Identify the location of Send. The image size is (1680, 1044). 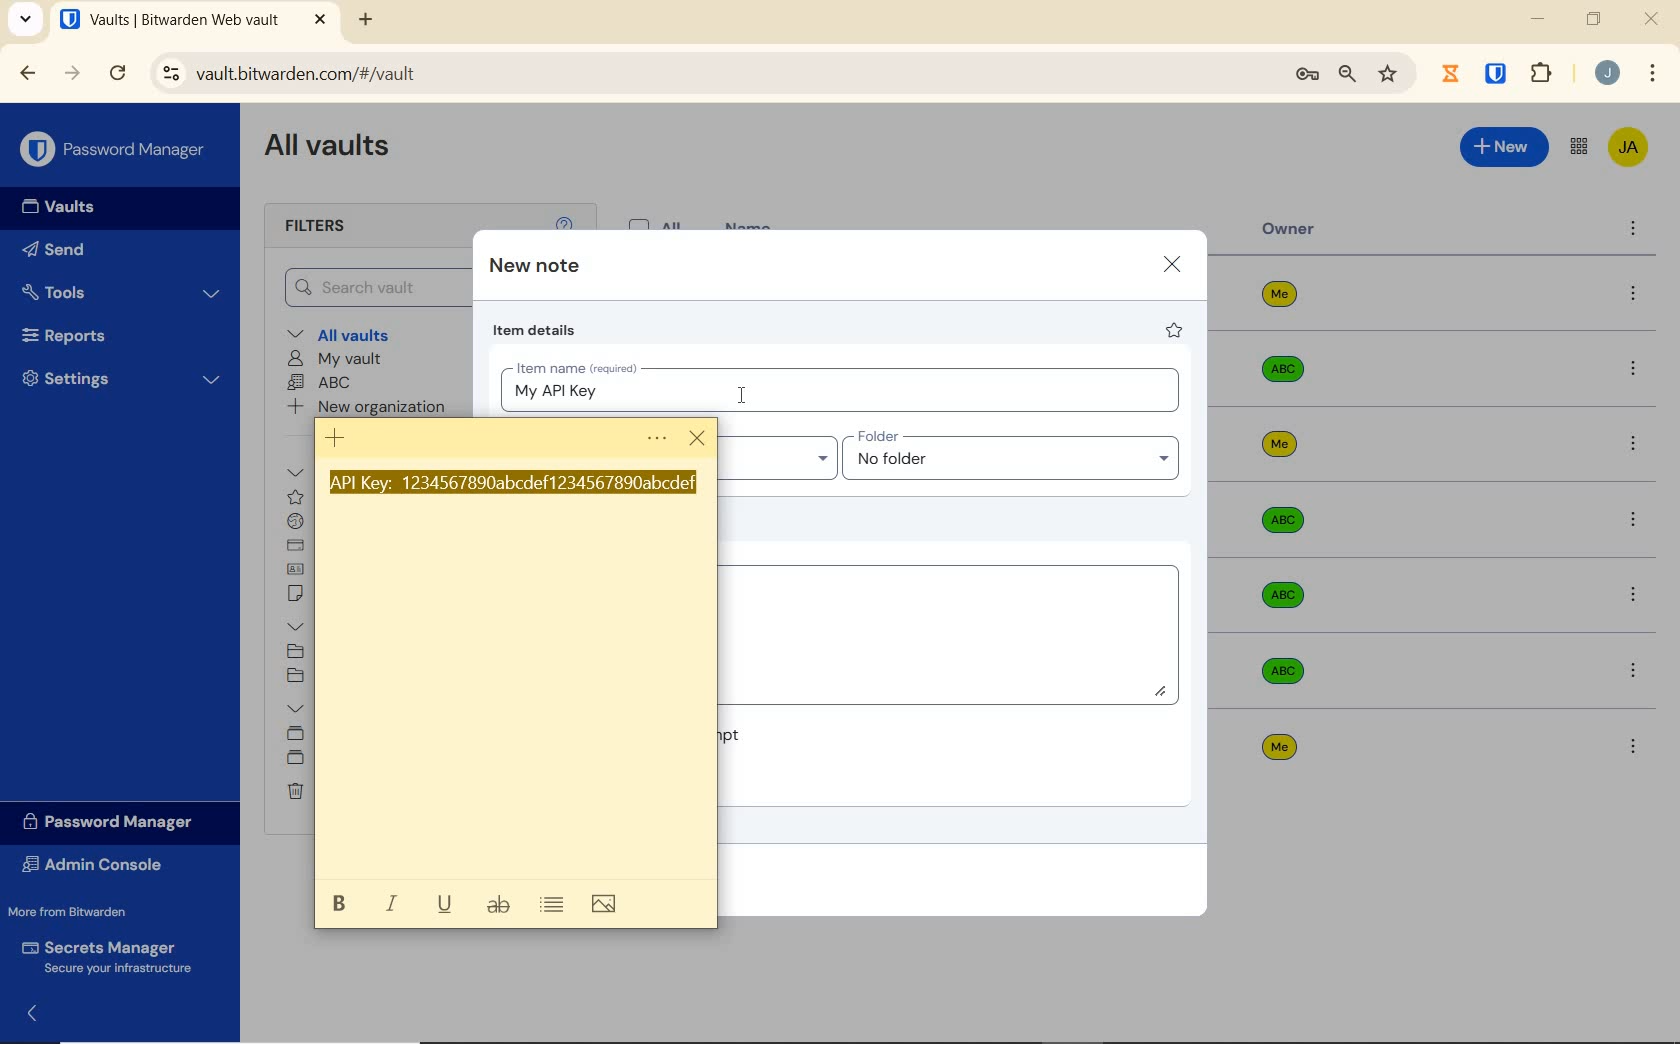
(91, 253).